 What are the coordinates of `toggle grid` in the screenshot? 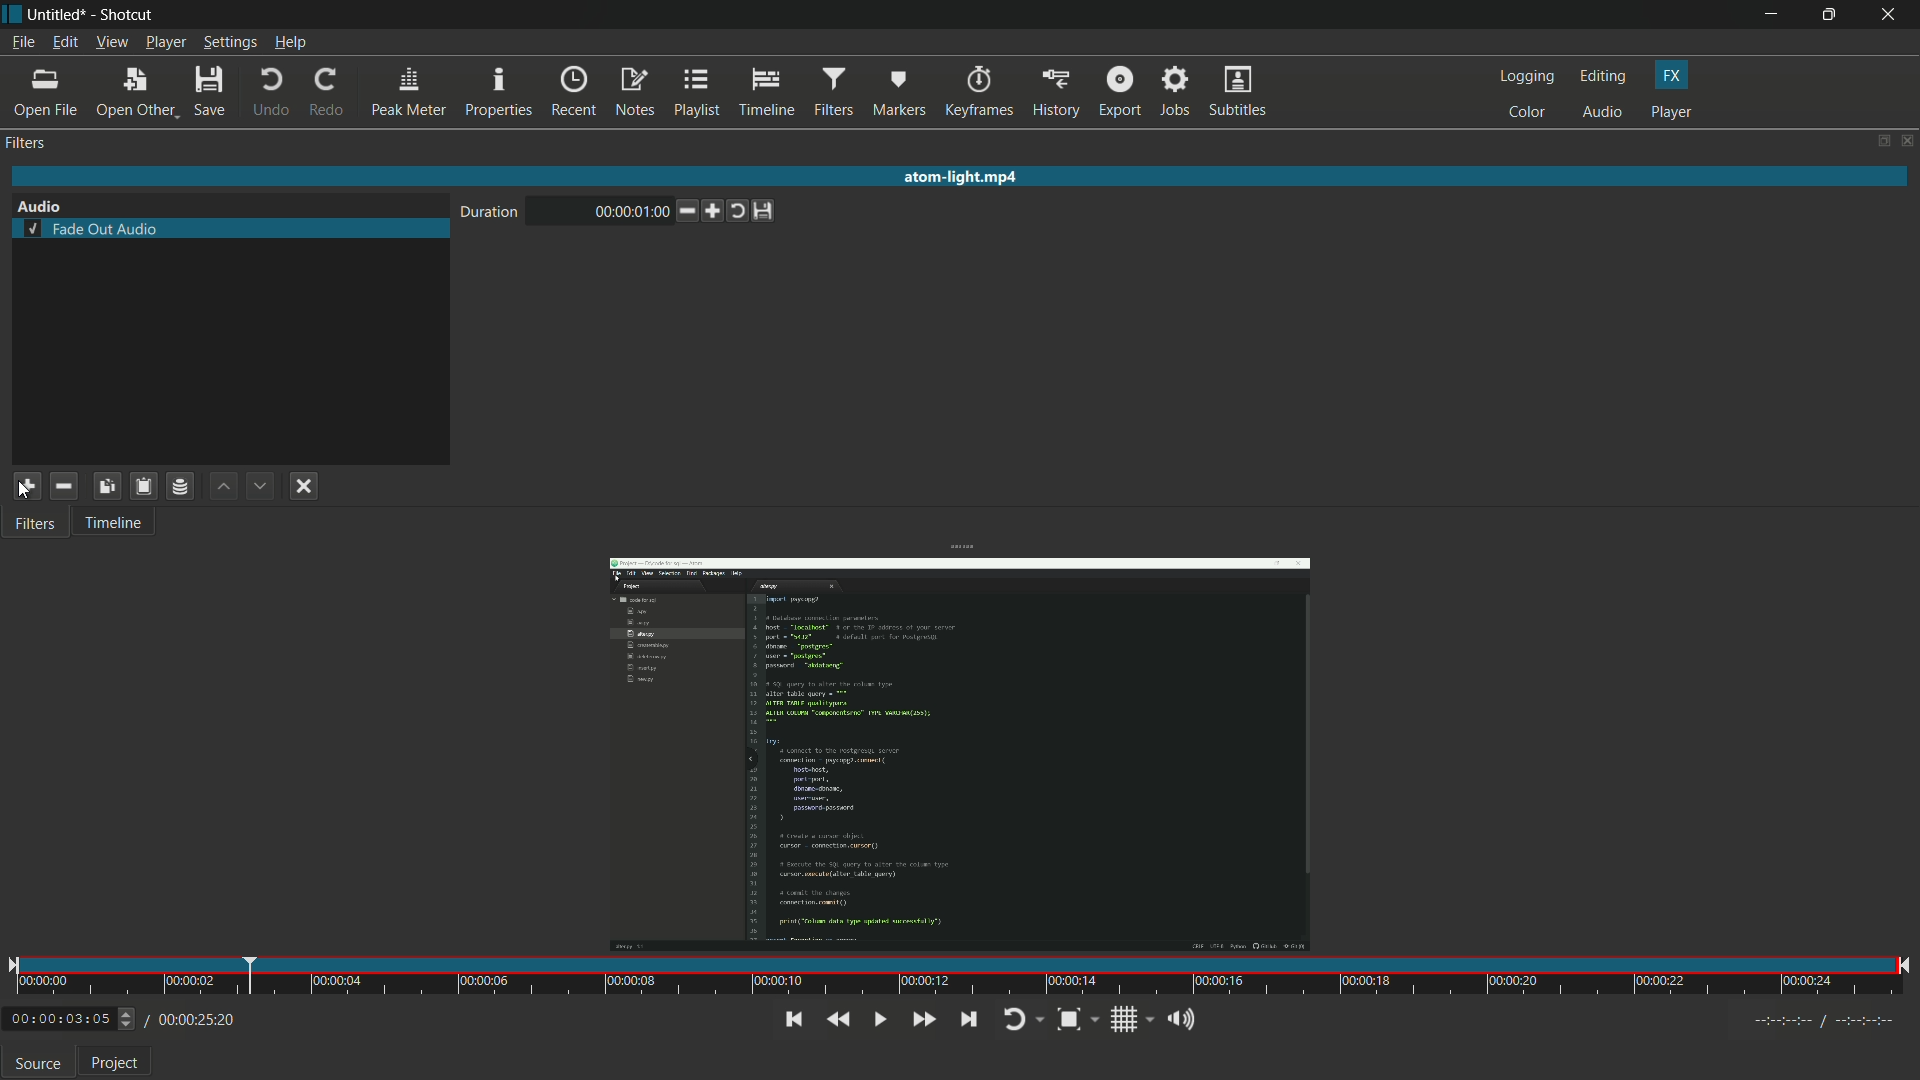 It's located at (1125, 1019).